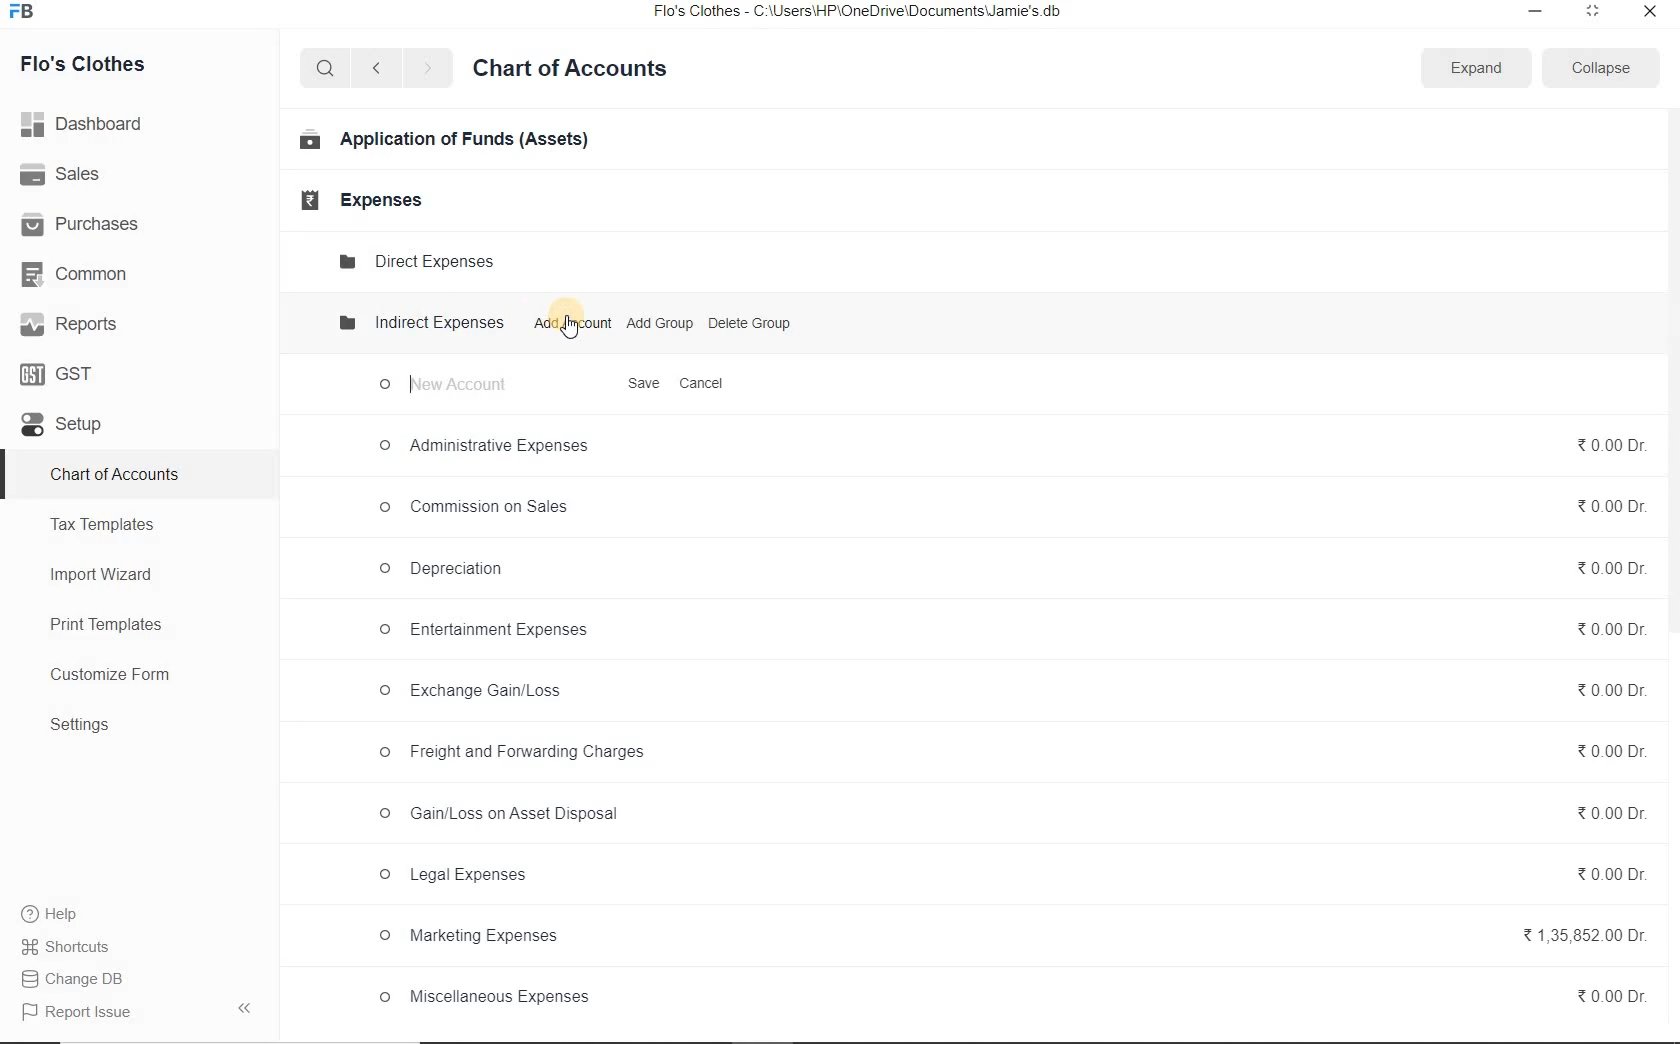 The height and width of the screenshot is (1044, 1680). Describe the element at coordinates (69, 323) in the screenshot. I see `Reports` at that location.